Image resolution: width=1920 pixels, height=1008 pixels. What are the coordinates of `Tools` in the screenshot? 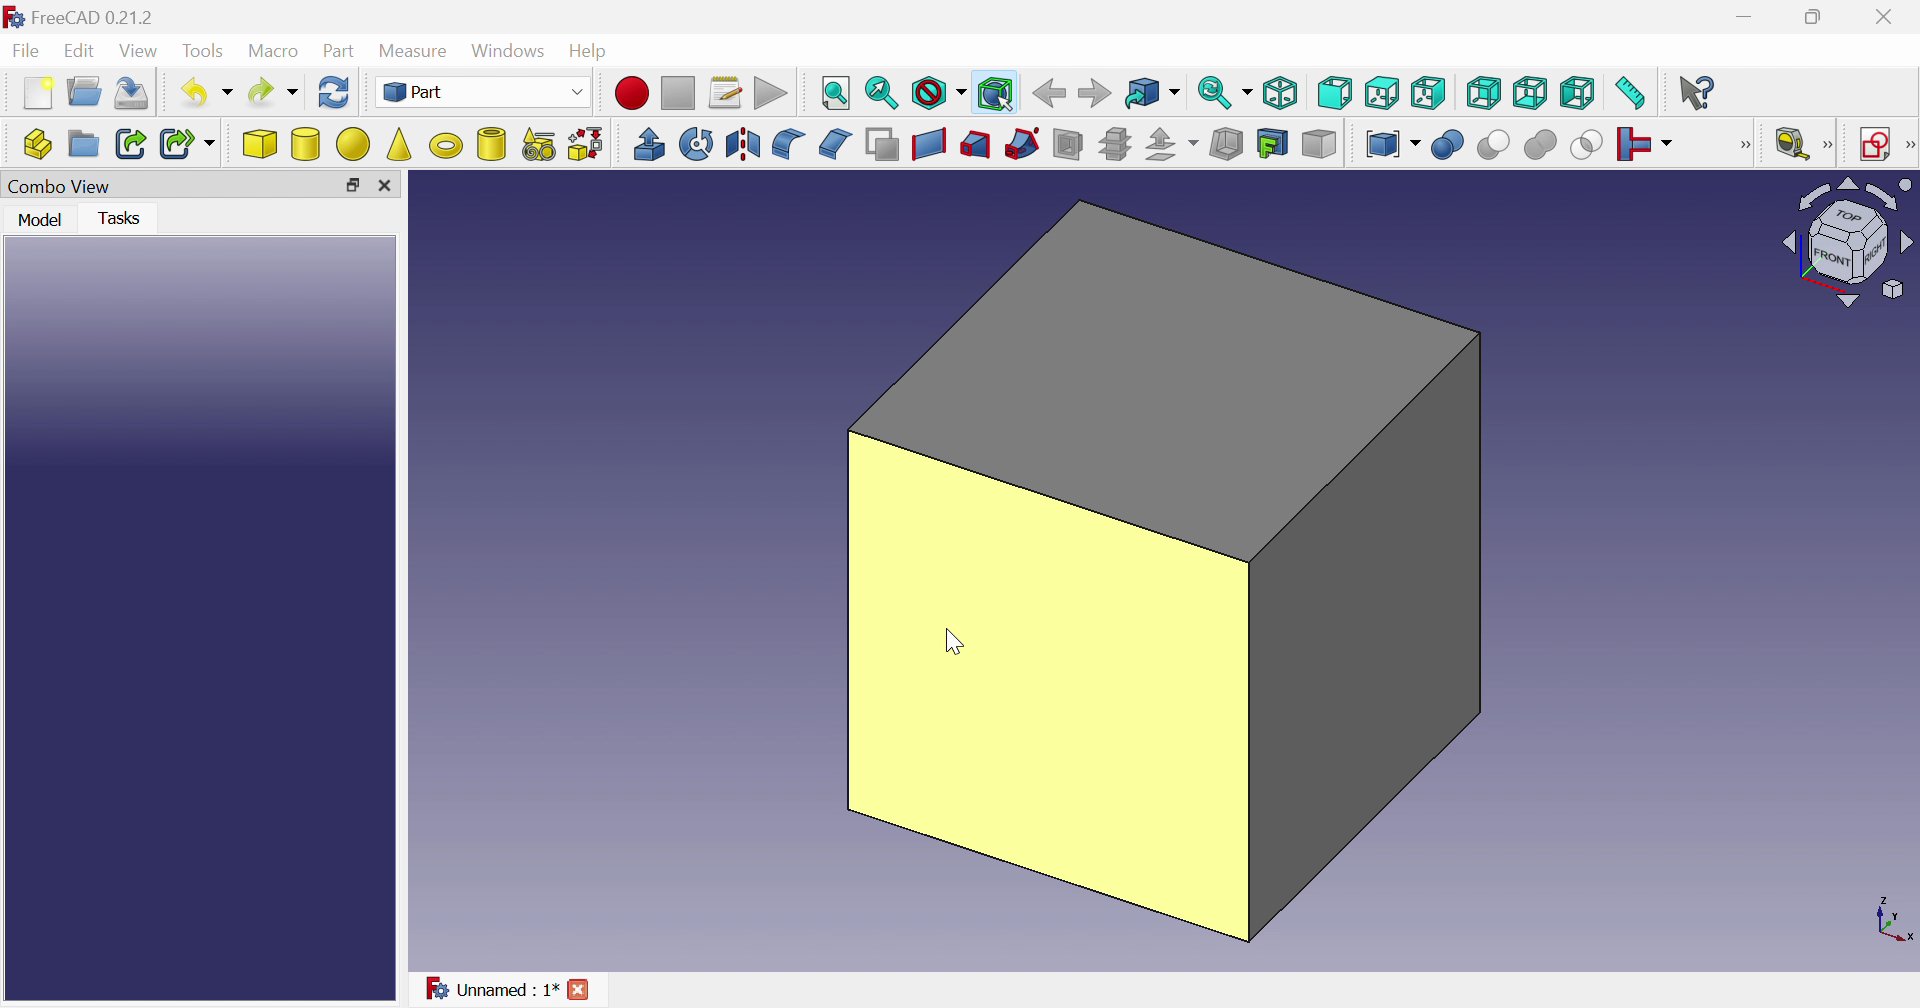 It's located at (203, 53).